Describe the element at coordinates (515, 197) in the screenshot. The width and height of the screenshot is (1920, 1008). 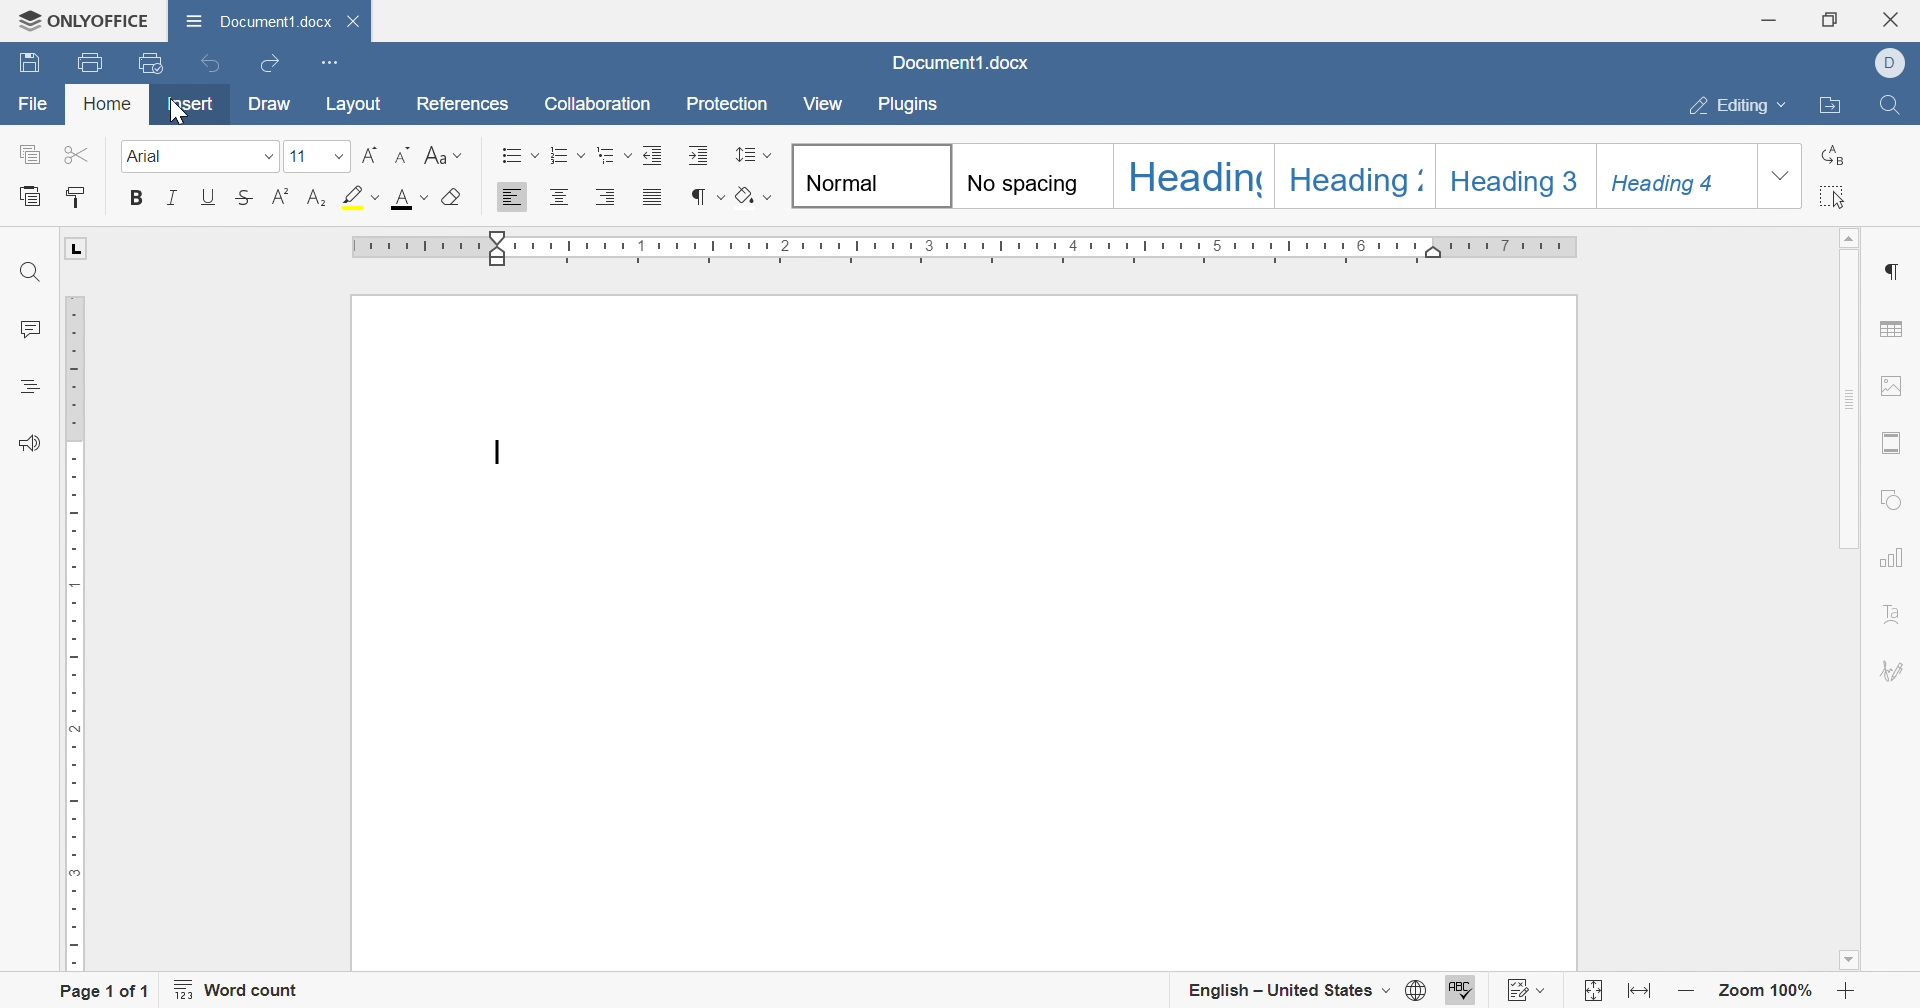
I see `Align Left` at that location.